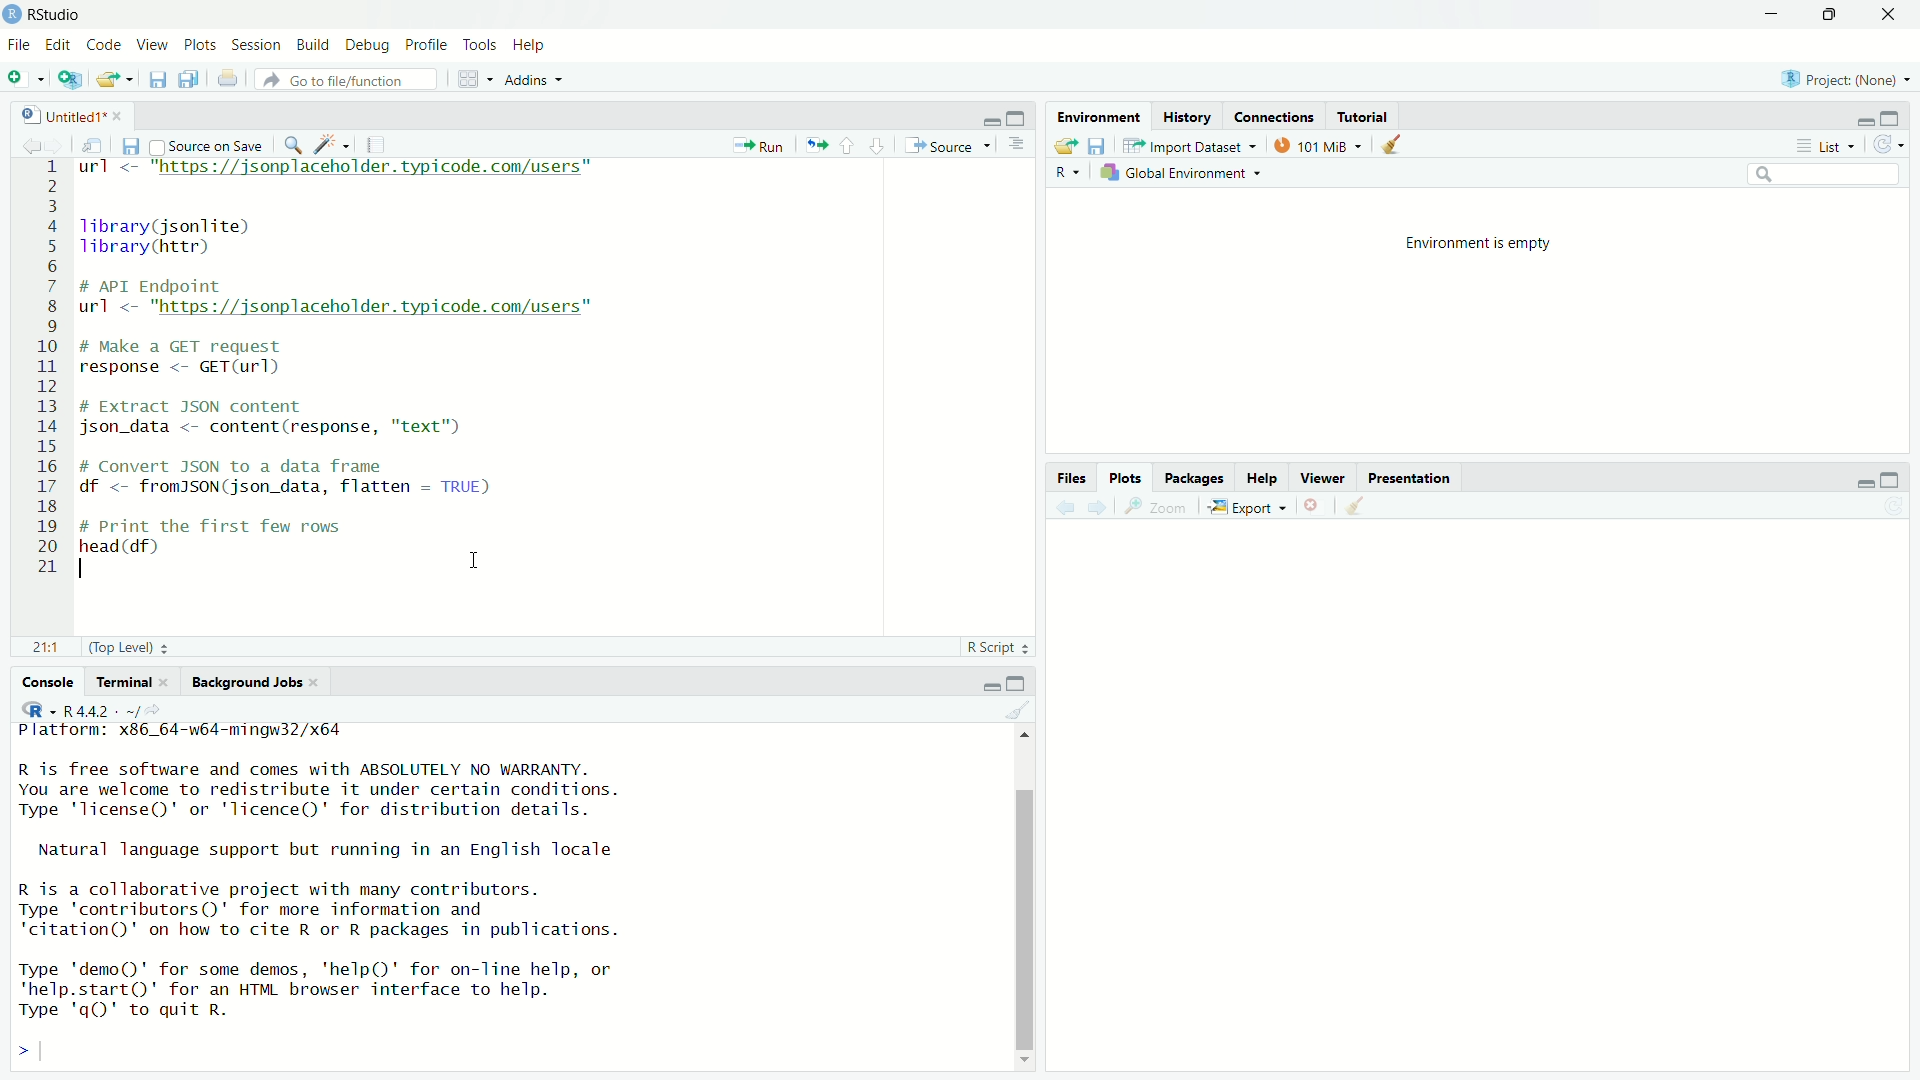 The image size is (1920, 1080). What do you see at coordinates (213, 542) in the screenshot?
I see `# Print the first few rows
head (df)` at bounding box center [213, 542].